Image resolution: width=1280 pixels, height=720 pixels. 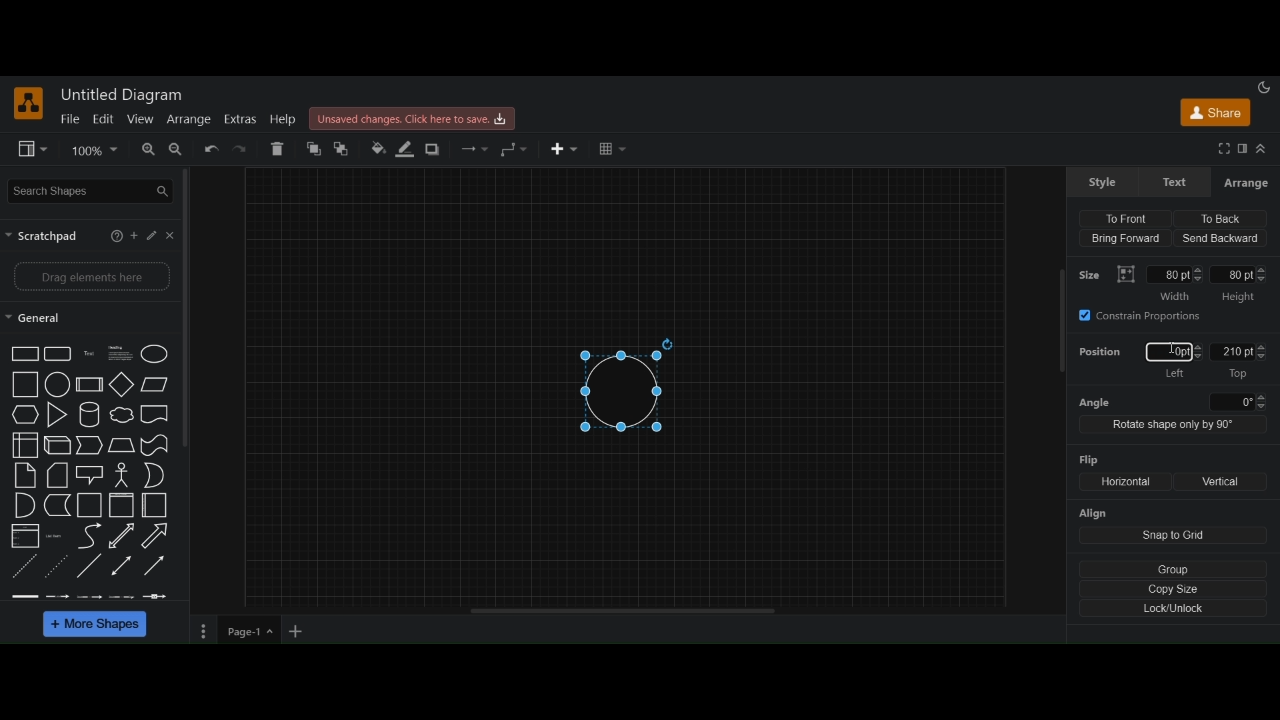 I want to click on extras, so click(x=240, y=120).